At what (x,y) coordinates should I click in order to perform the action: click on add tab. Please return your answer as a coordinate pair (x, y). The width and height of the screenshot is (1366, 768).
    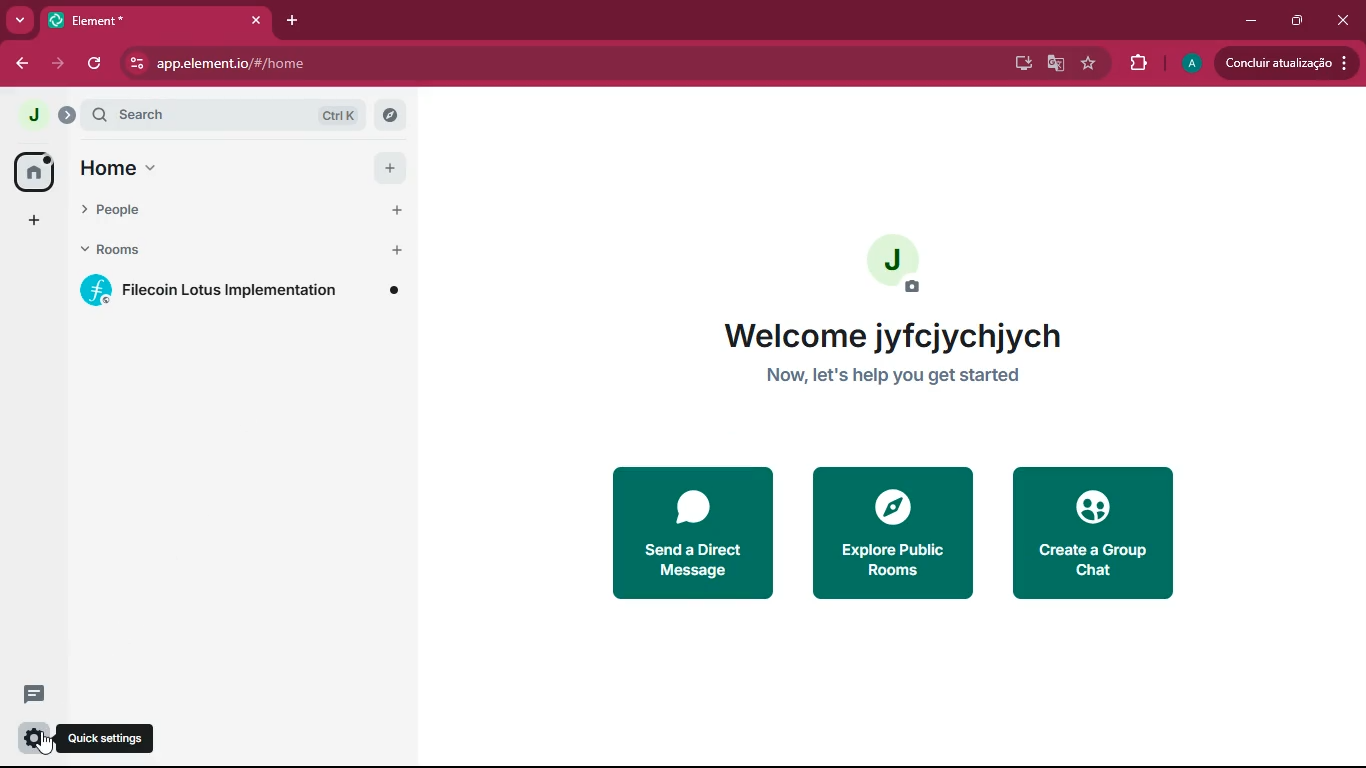
    Looking at the image, I should click on (290, 22).